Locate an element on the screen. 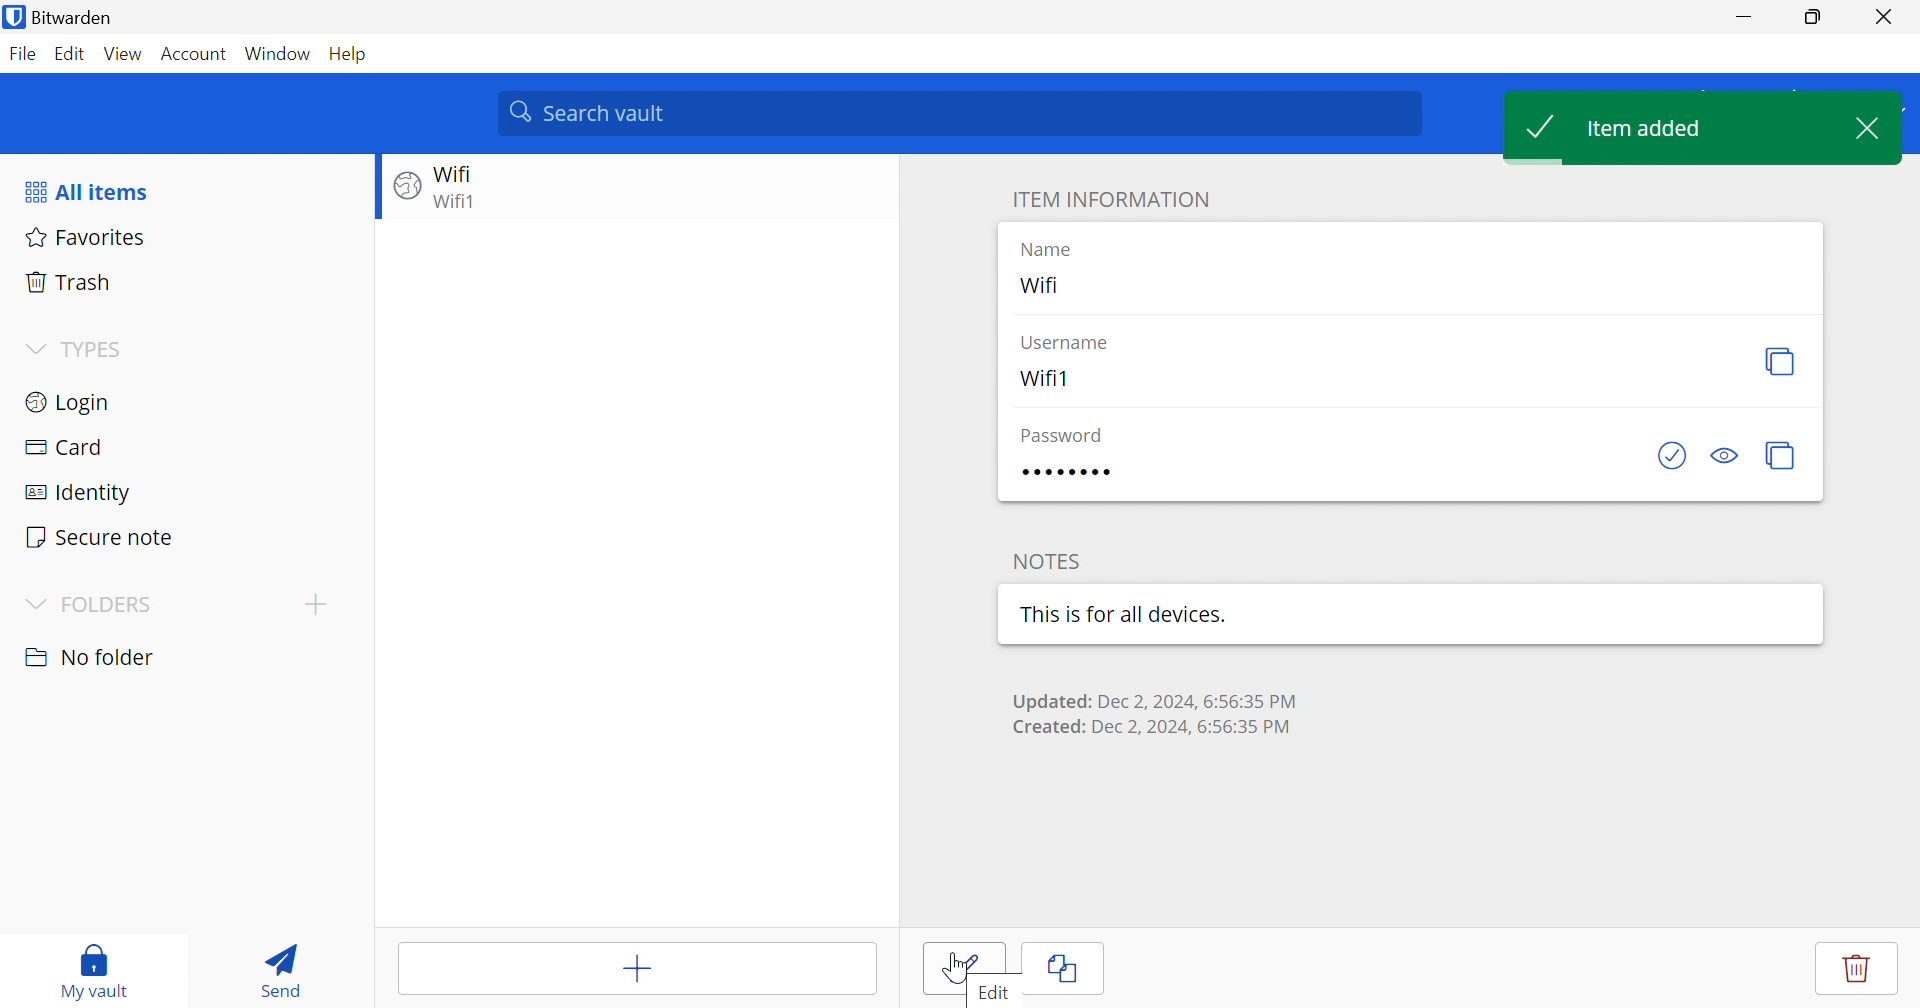 The width and height of the screenshot is (1920, 1008). Password is located at coordinates (1069, 472).